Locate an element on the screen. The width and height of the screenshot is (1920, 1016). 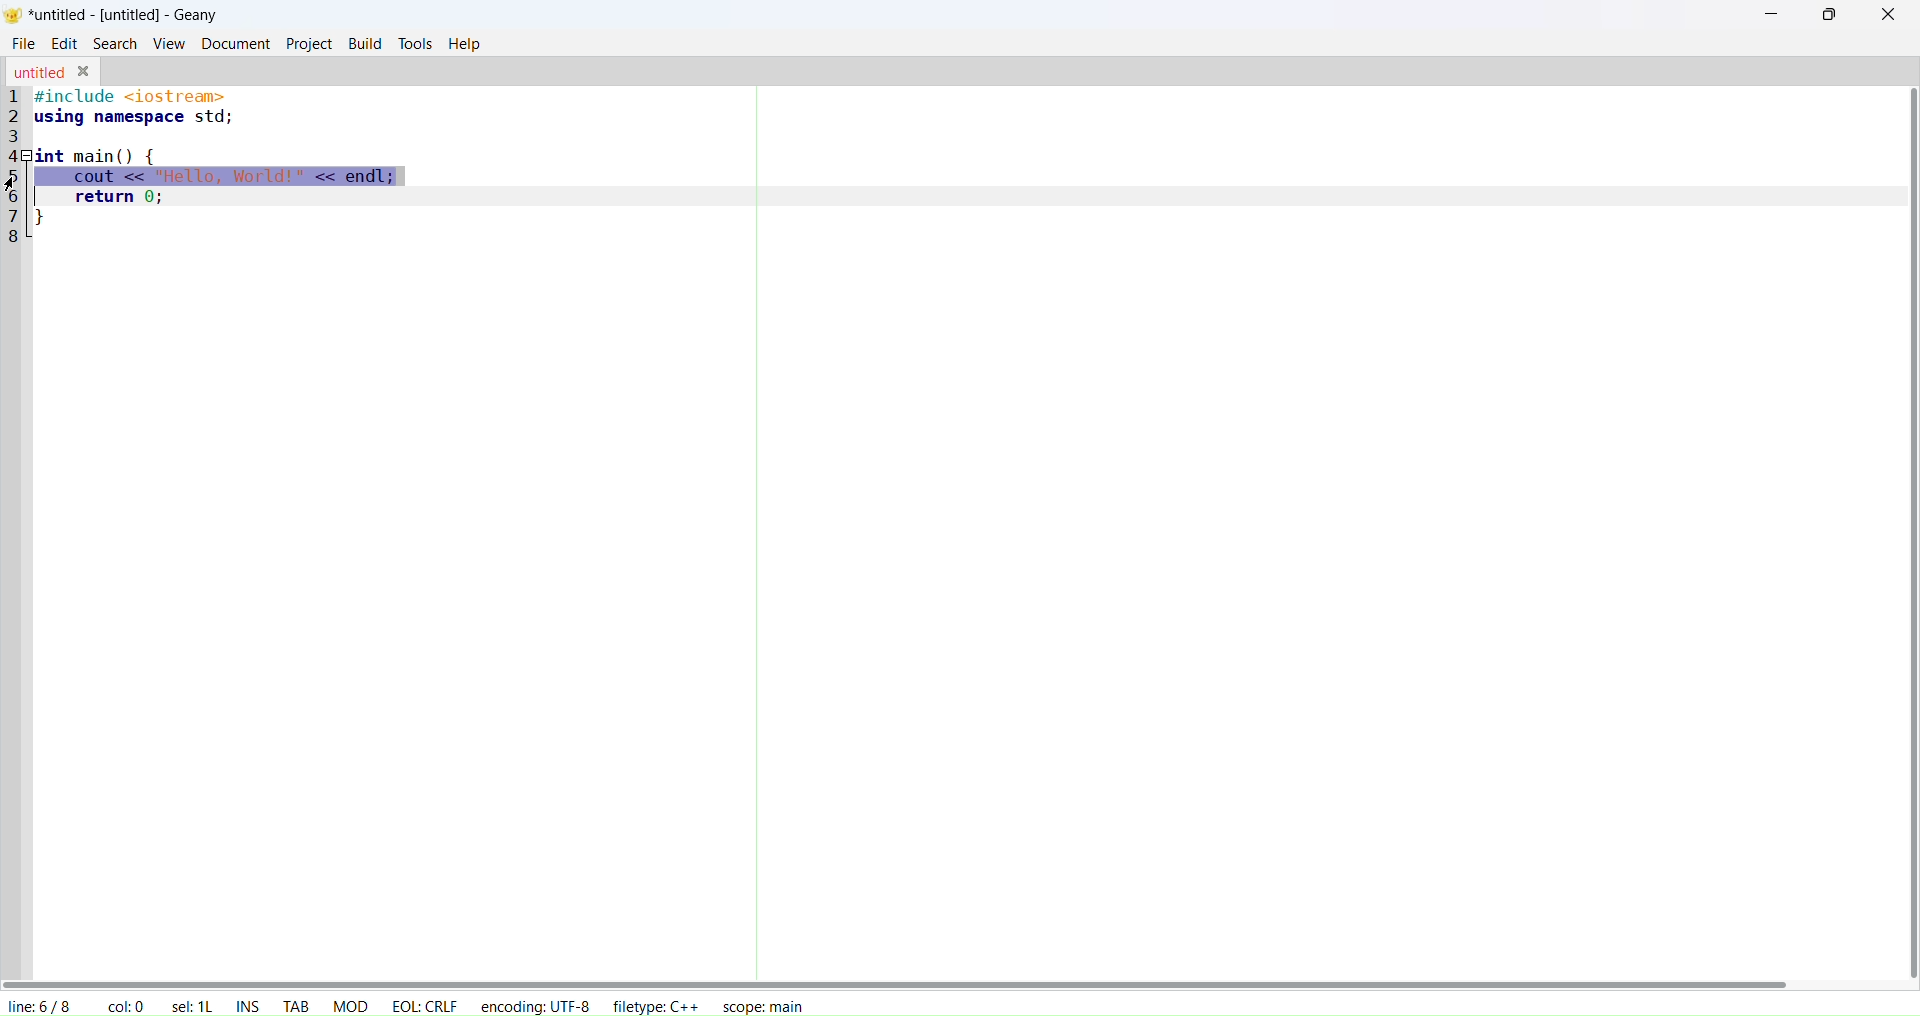
project is located at coordinates (307, 43).